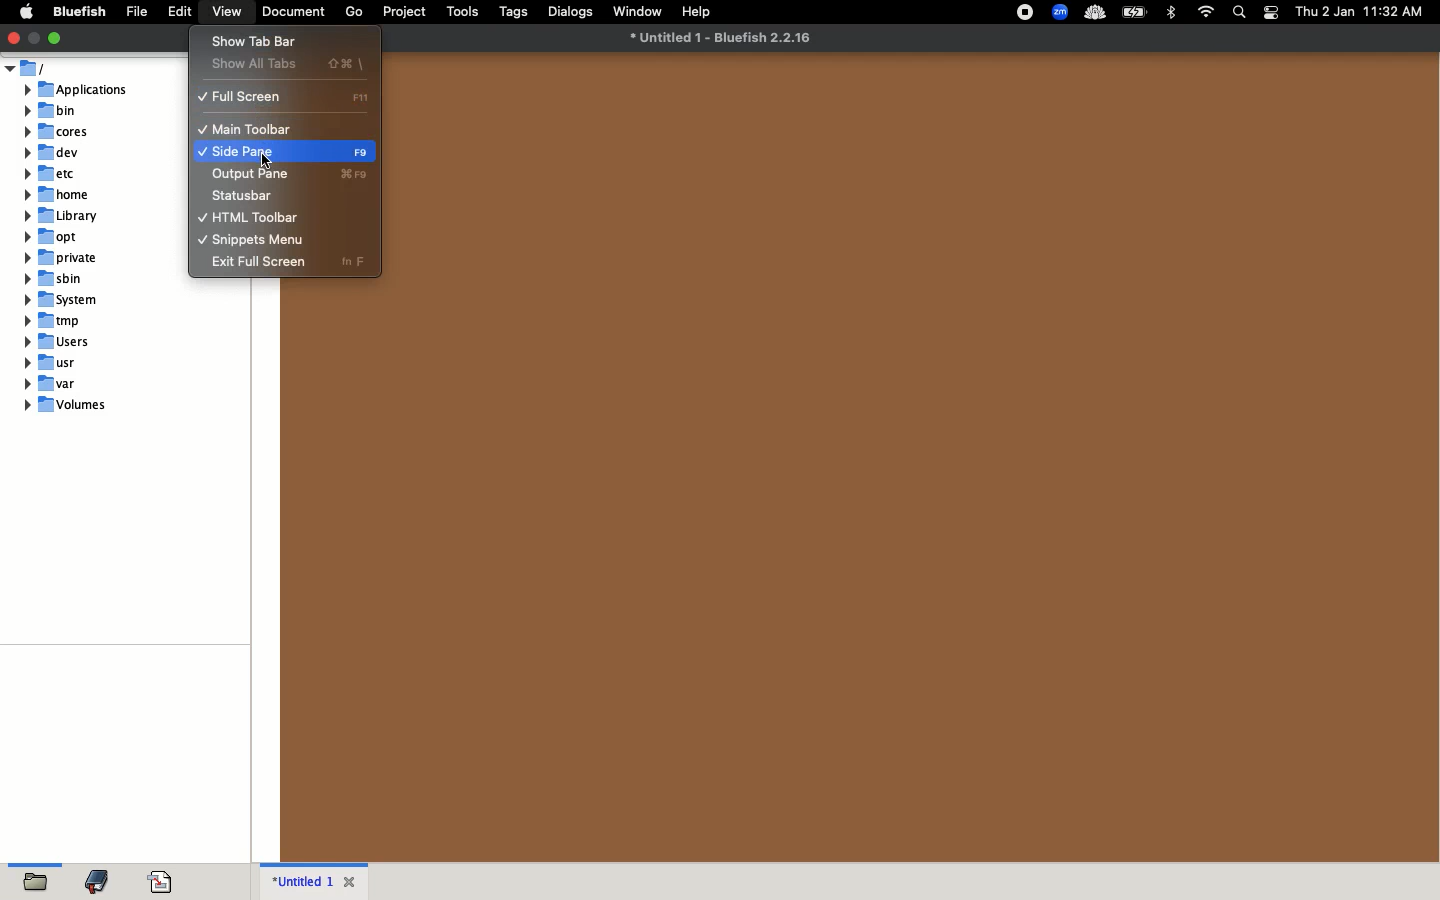 Image resolution: width=1440 pixels, height=900 pixels. Describe the element at coordinates (229, 10) in the screenshot. I see `view` at that location.